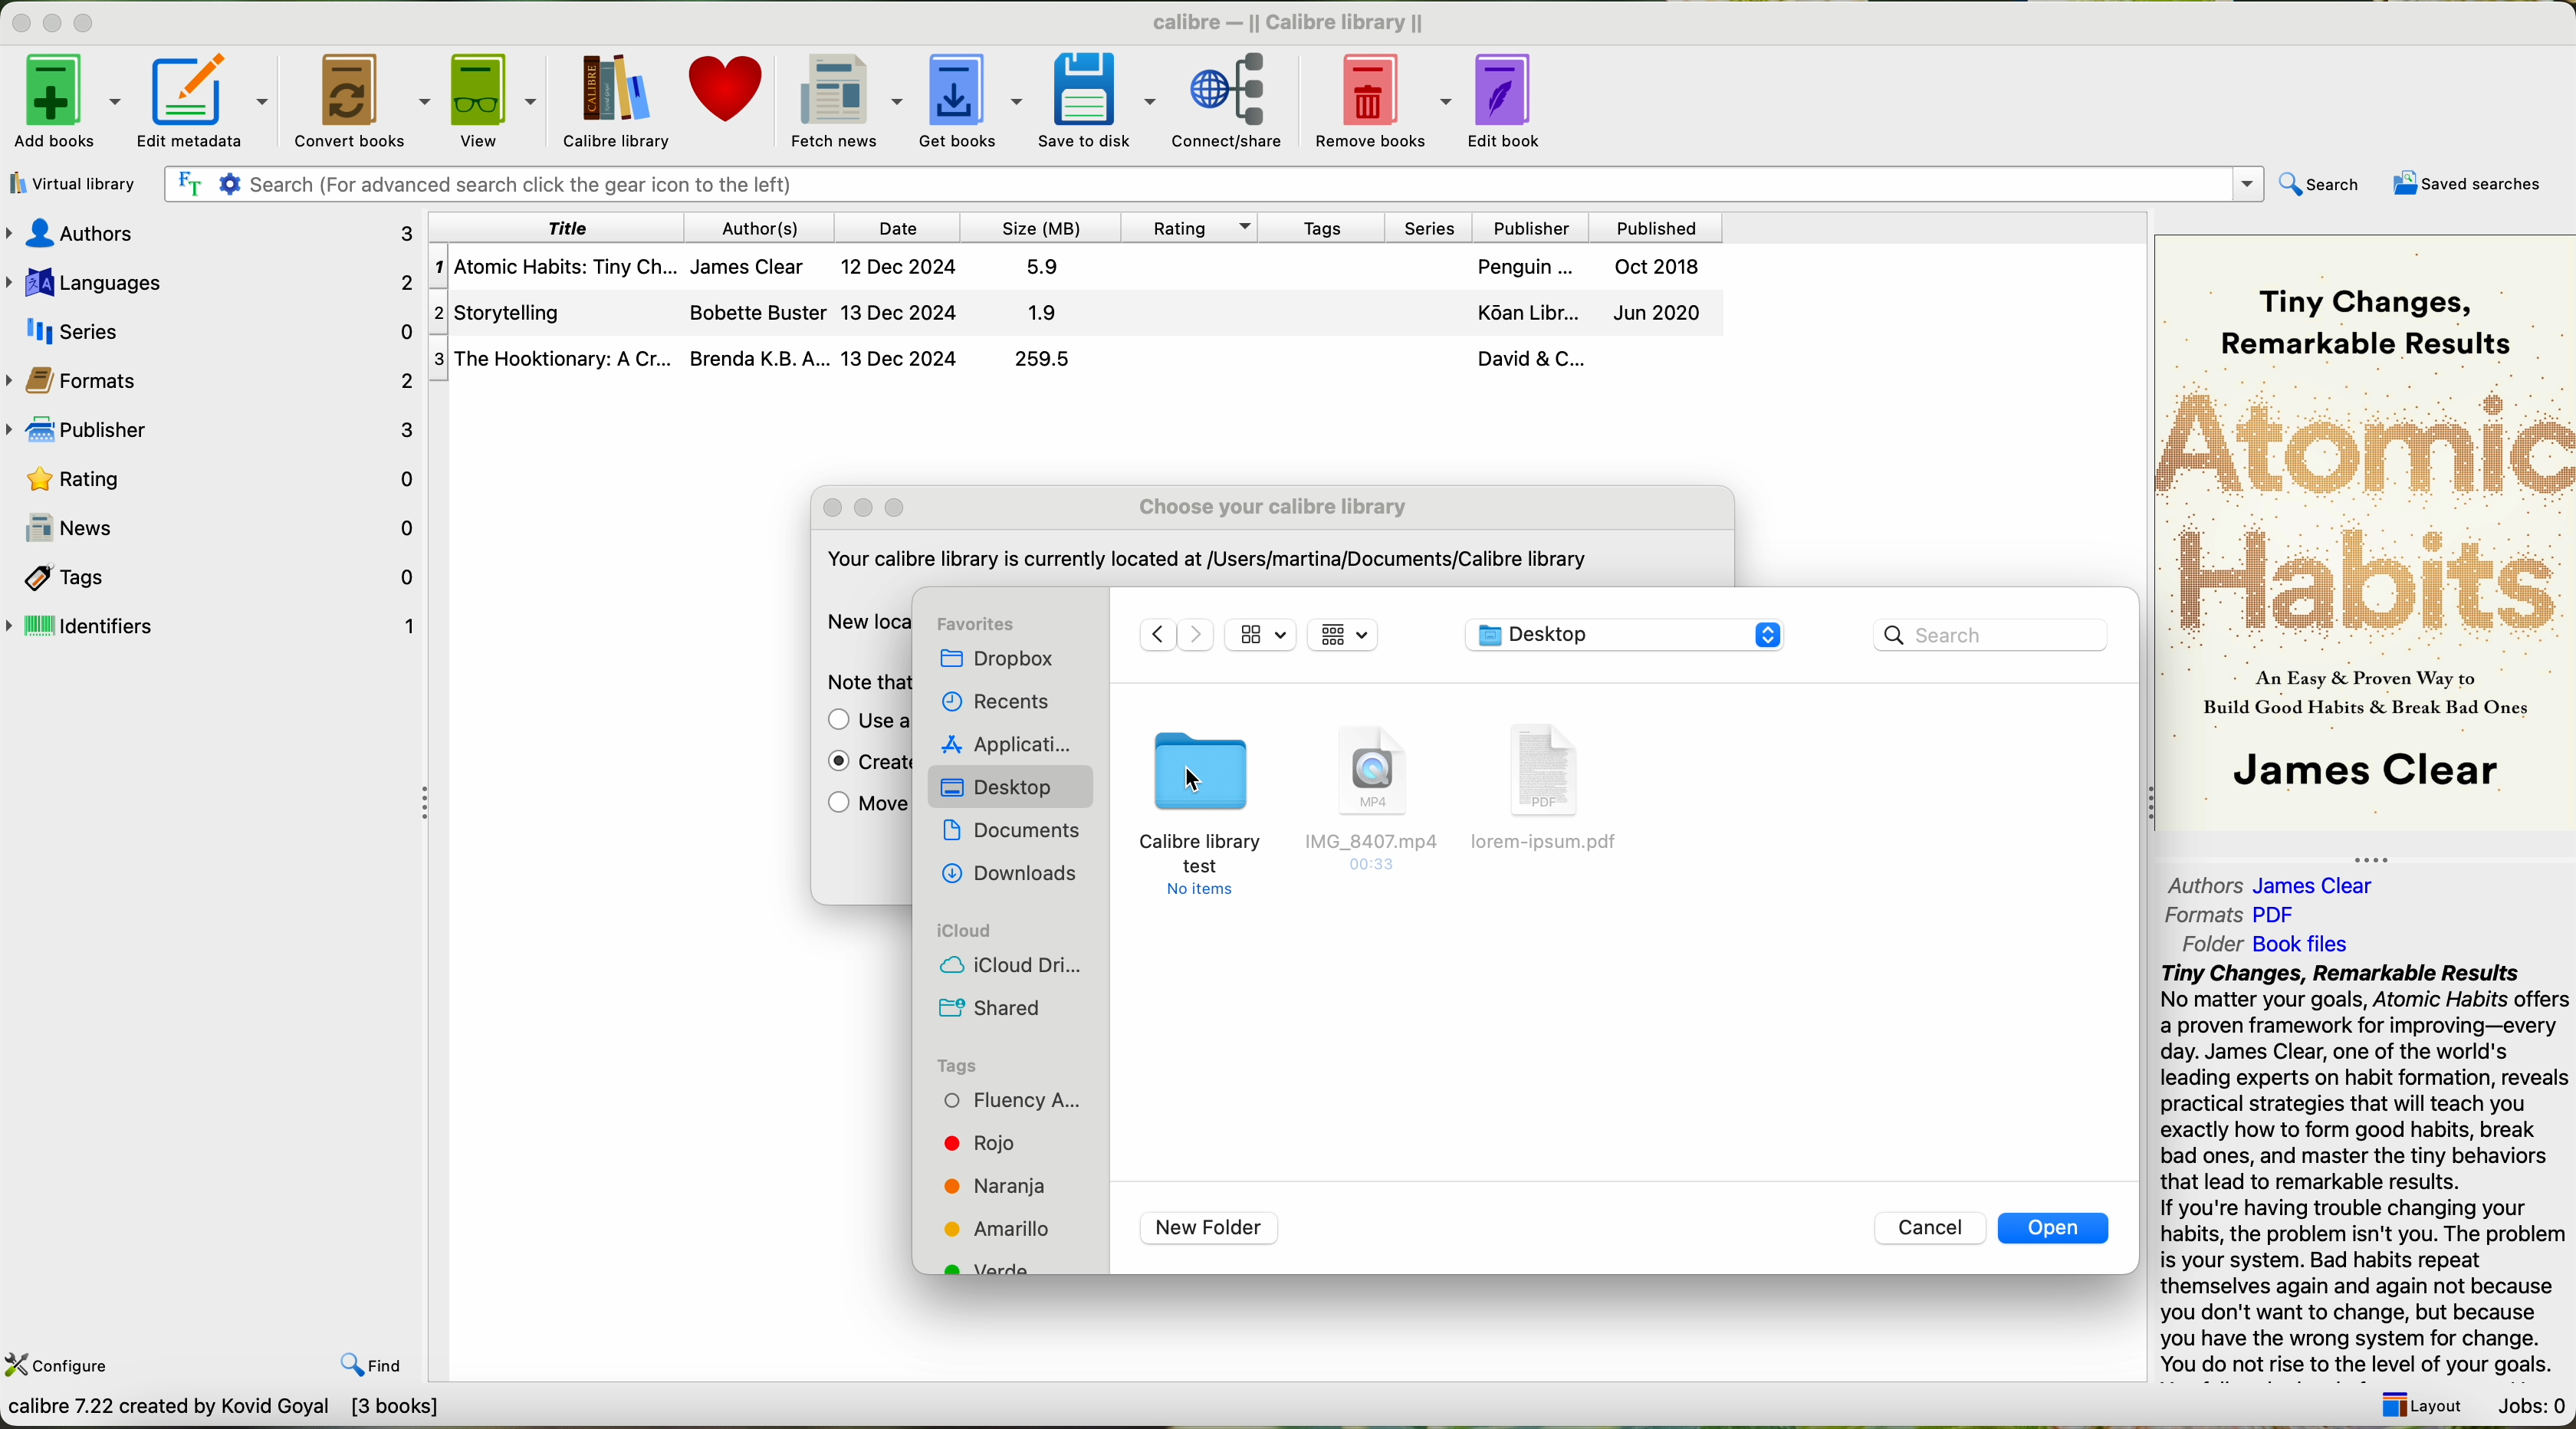  Describe the element at coordinates (364, 100) in the screenshot. I see `convert books` at that location.